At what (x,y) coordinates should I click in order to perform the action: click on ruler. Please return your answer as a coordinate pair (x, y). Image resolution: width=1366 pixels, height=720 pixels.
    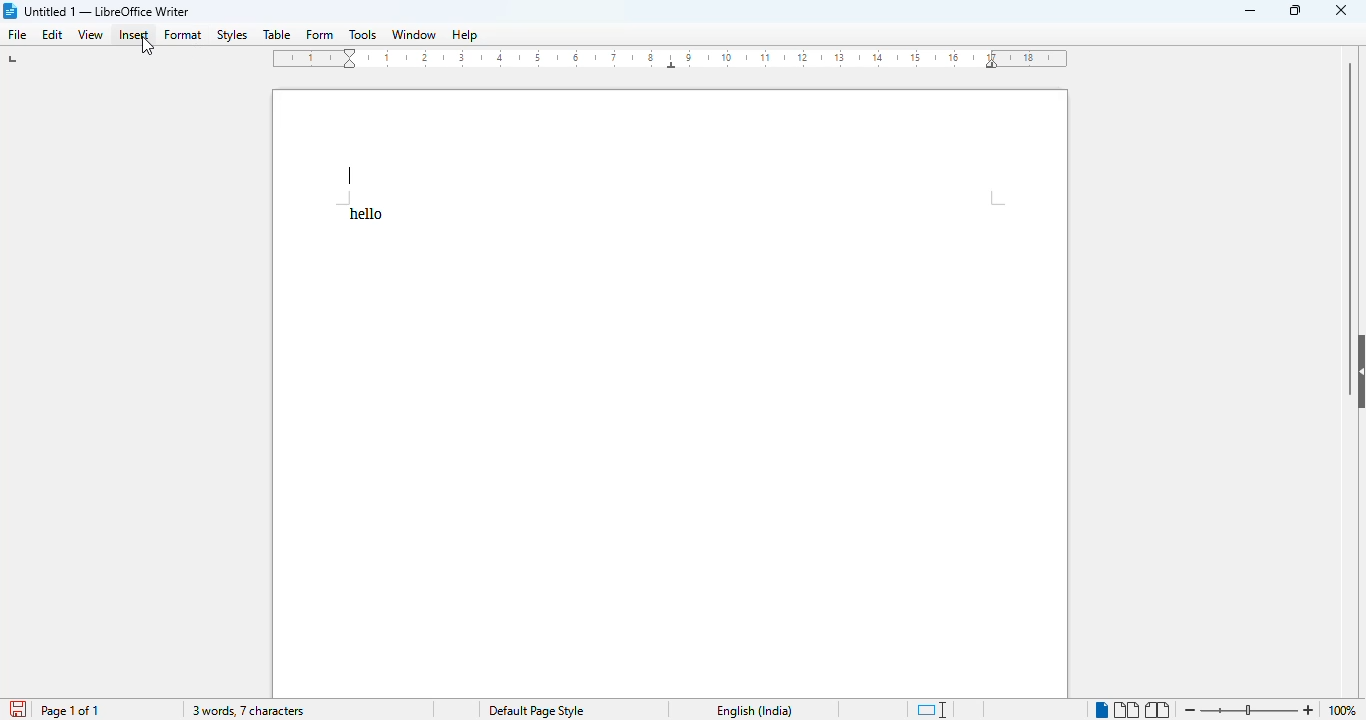
    Looking at the image, I should click on (671, 58).